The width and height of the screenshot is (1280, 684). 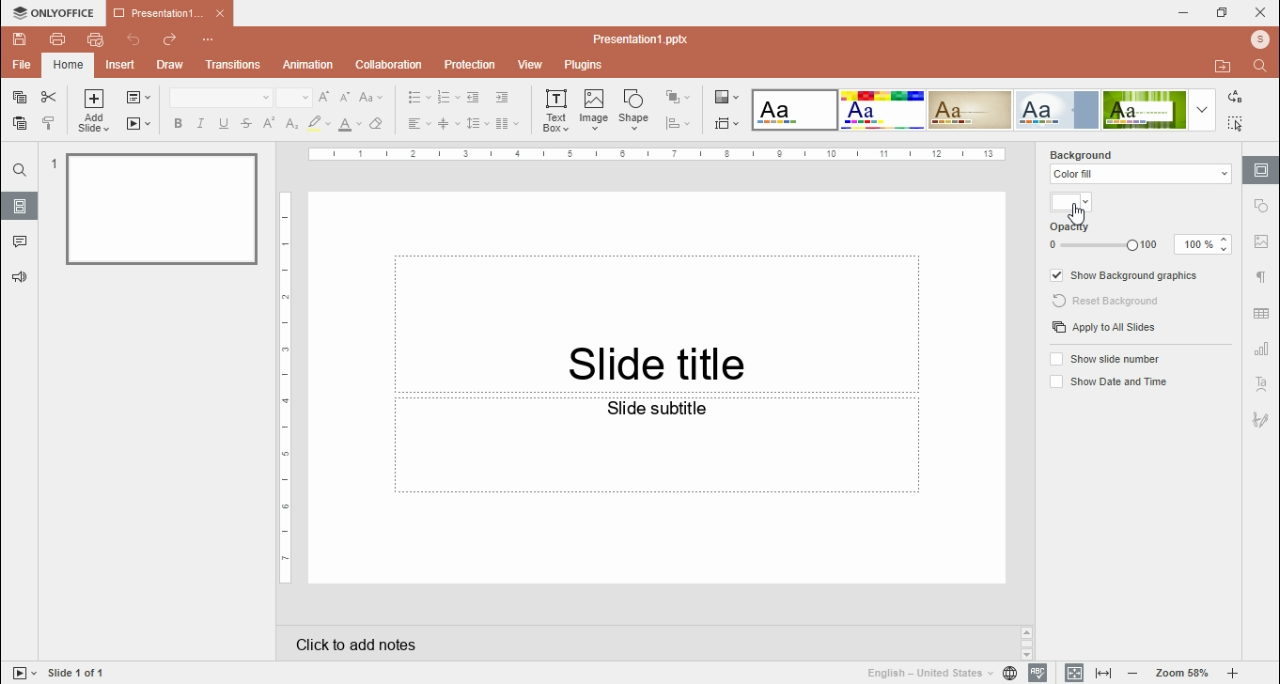 I want to click on minimize, so click(x=1184, y=13).